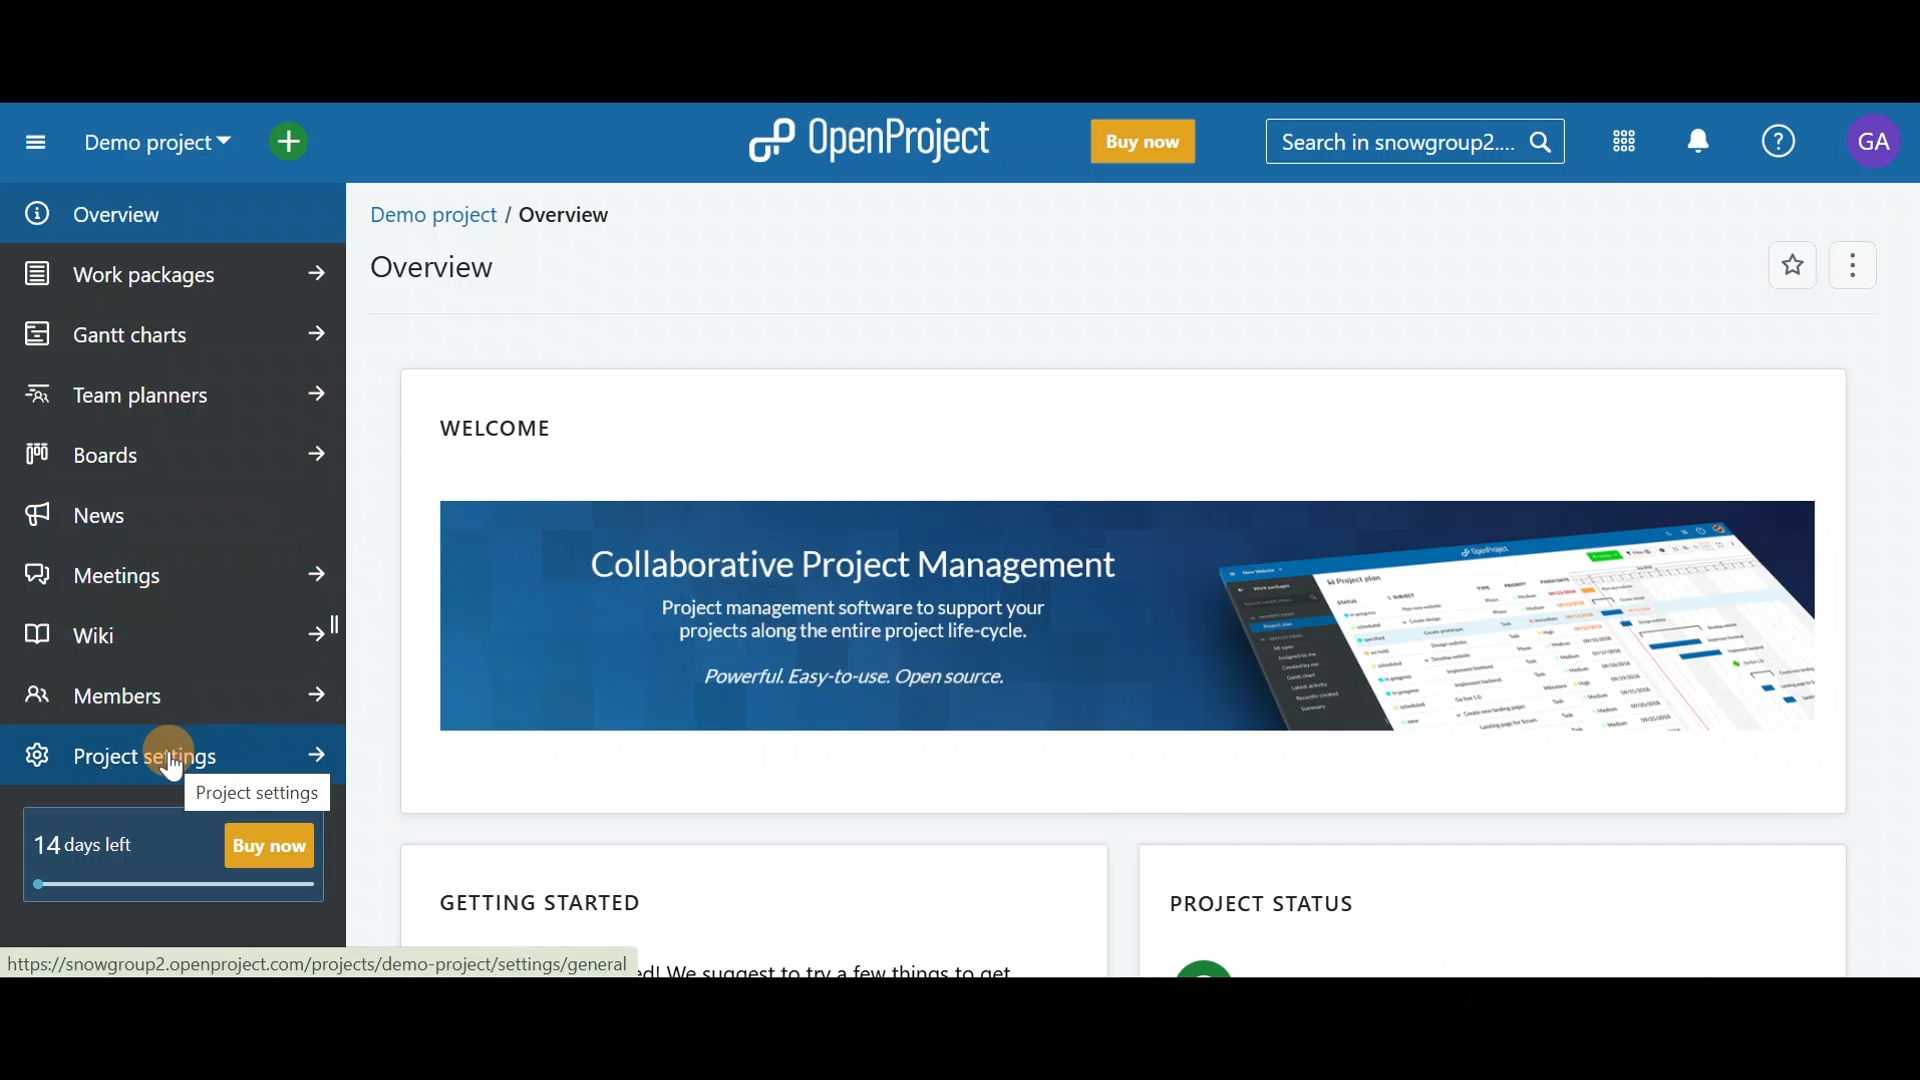 The height and width of the screenshot is (1080, 1920). What do you see at coordinates (870, 147) in the screenshot?
I see `OpenProject` at bounding box center [870, 147].